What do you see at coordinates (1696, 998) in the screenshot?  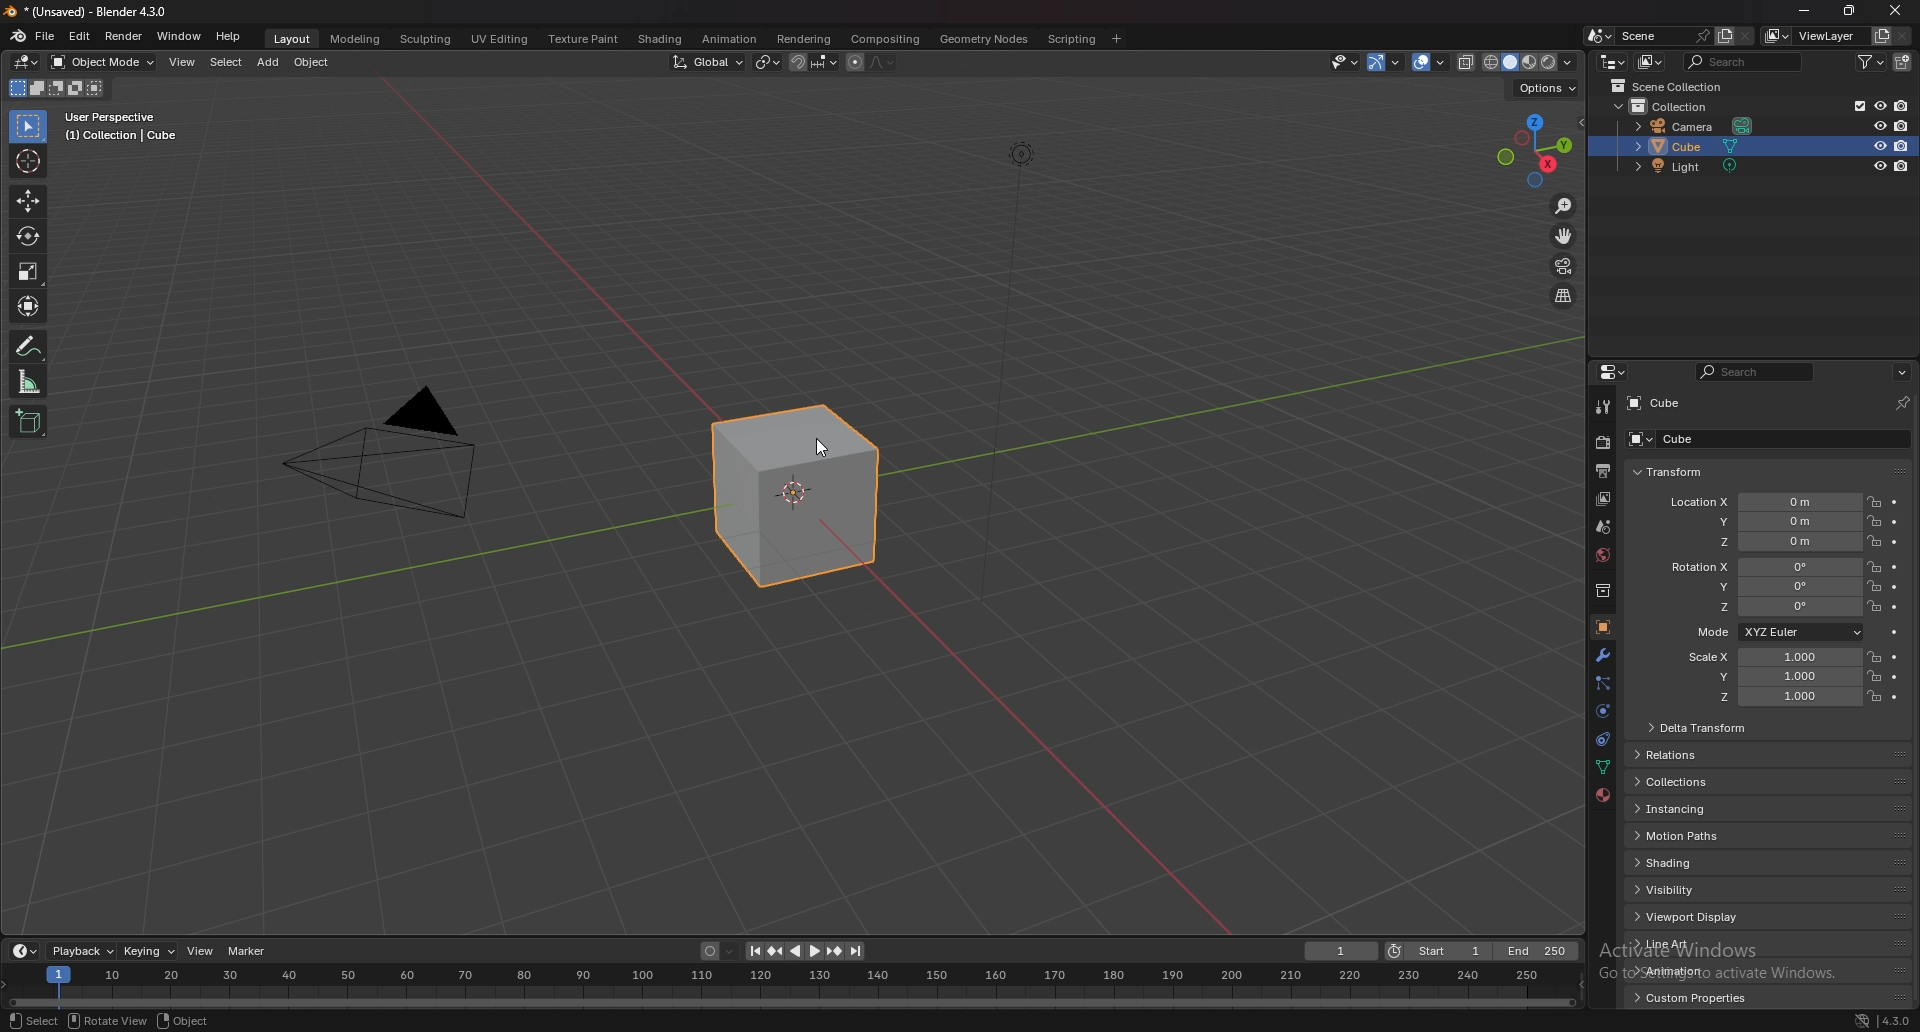 I see `custom properties` at bounding box center [1696, 998].